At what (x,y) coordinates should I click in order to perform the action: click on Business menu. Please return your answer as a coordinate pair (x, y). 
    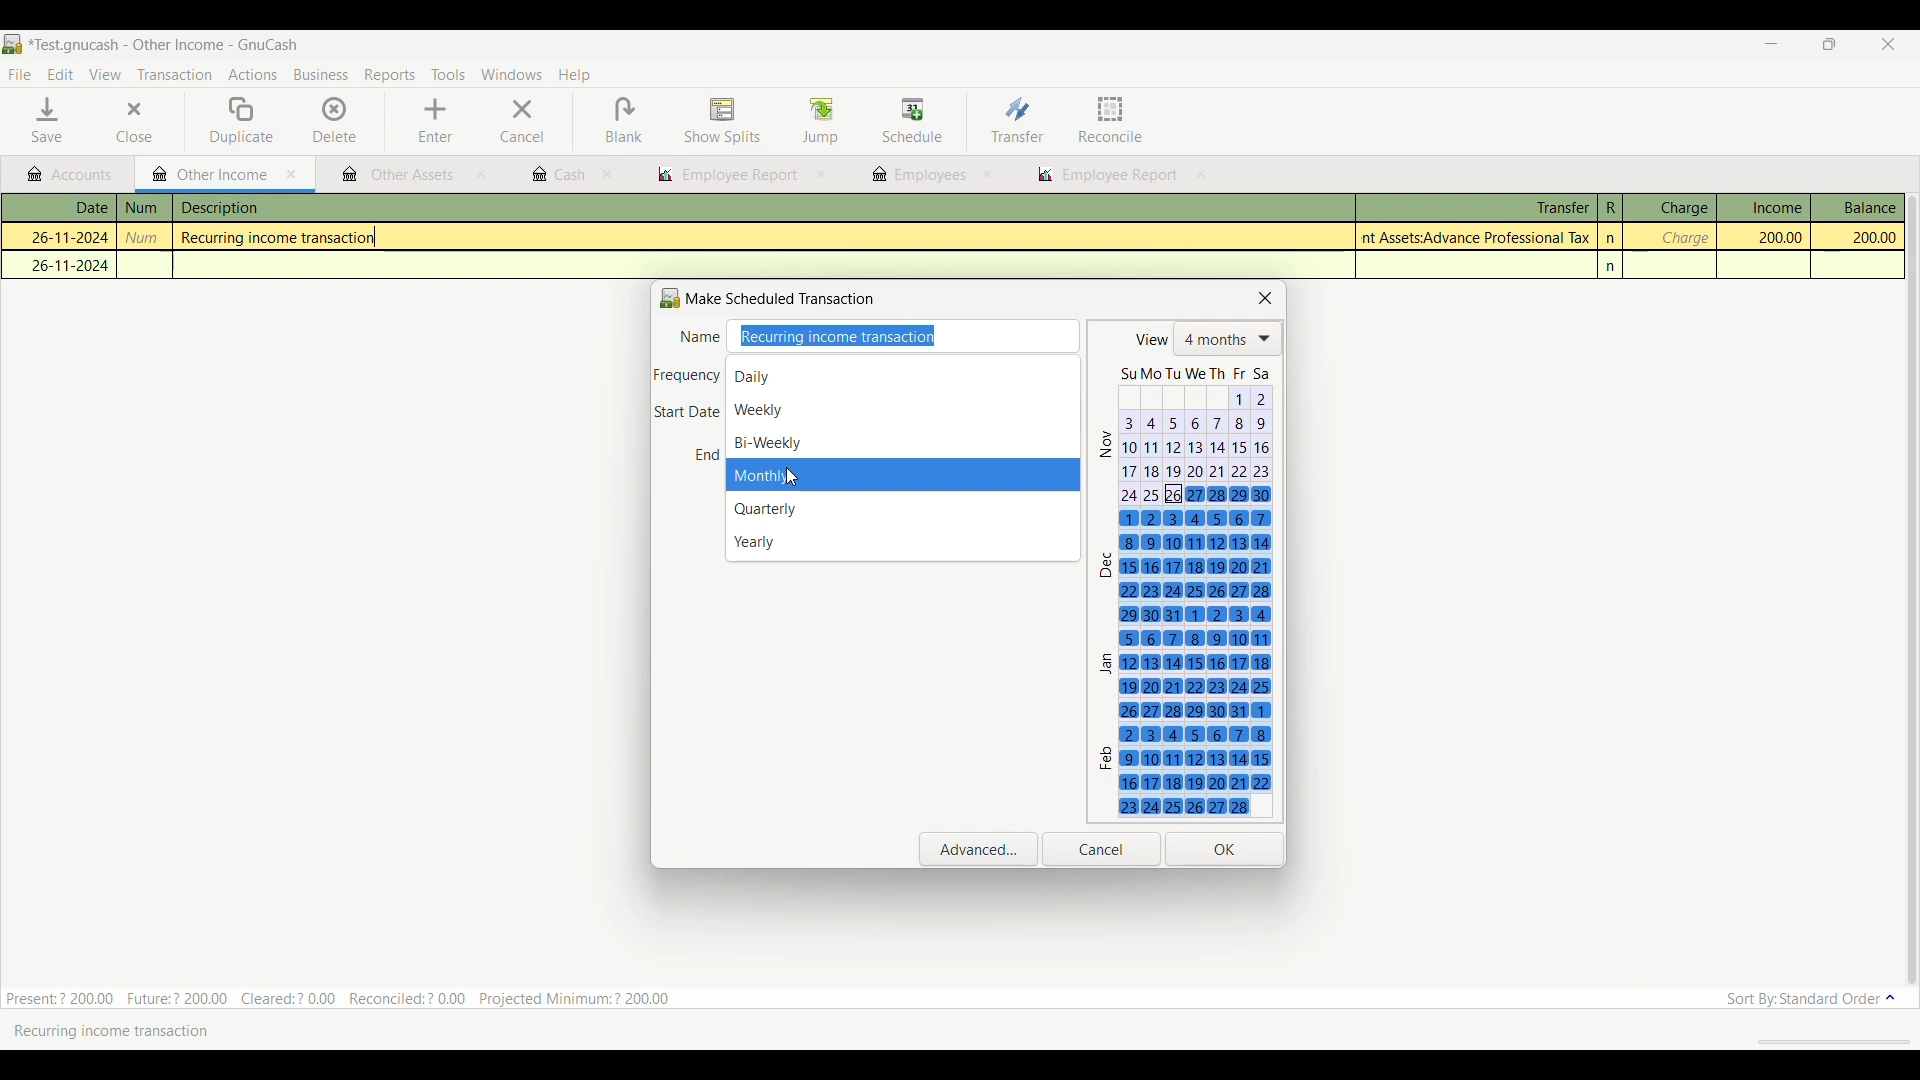
    Looking at the image, I should click on (321, 76).